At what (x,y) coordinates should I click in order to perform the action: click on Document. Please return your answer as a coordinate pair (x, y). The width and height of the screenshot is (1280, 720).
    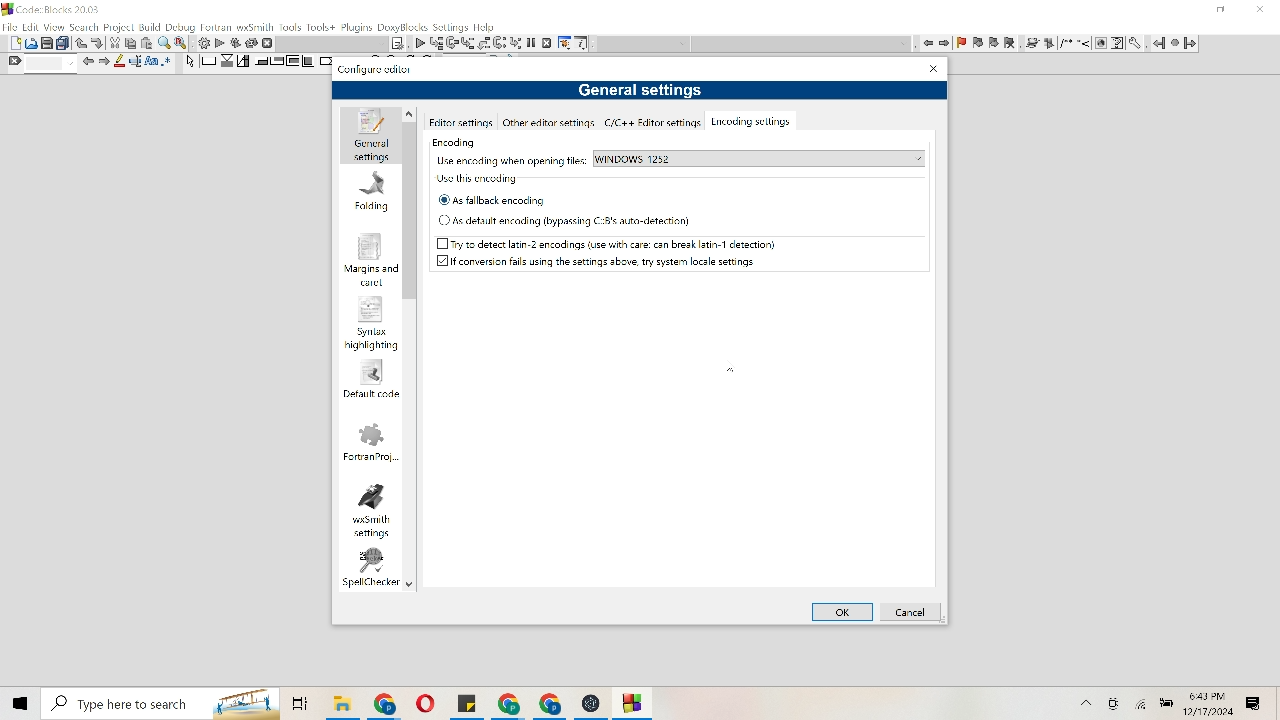
    Looking at the image, I should click on (13, 42).